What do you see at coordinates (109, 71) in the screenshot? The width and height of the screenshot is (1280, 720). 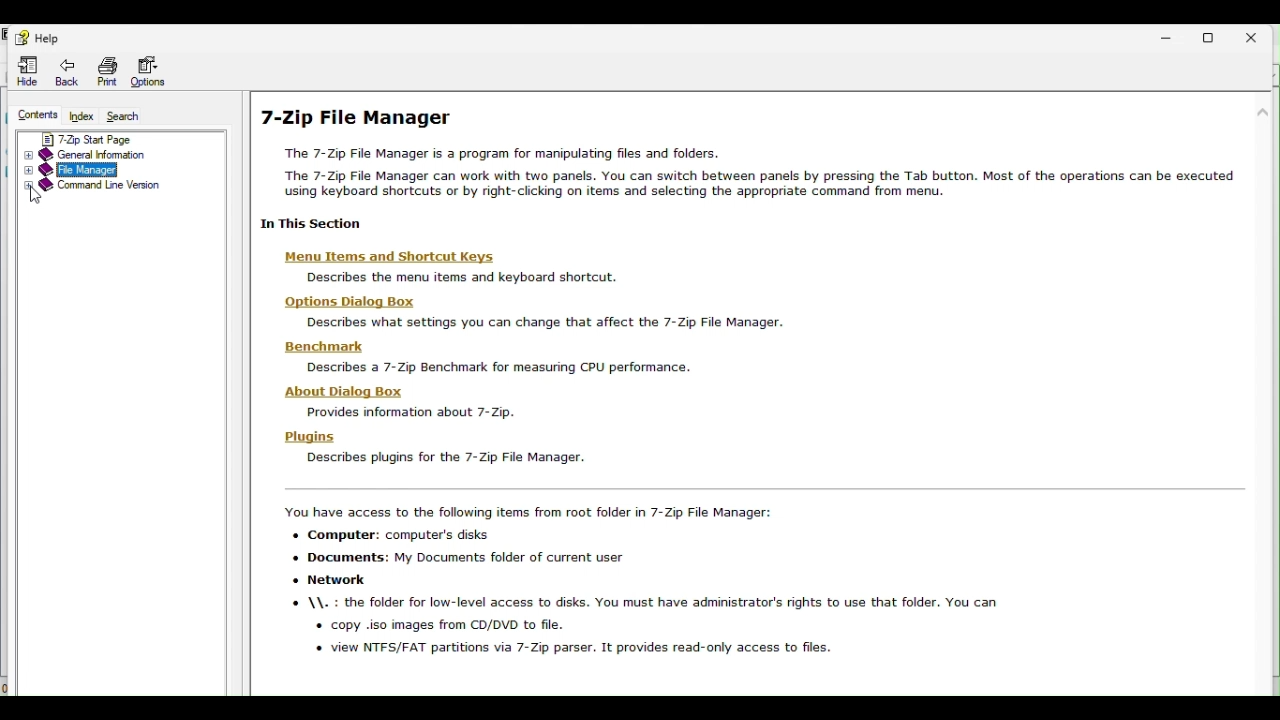 I see `print` at bounding box center [109, 71].